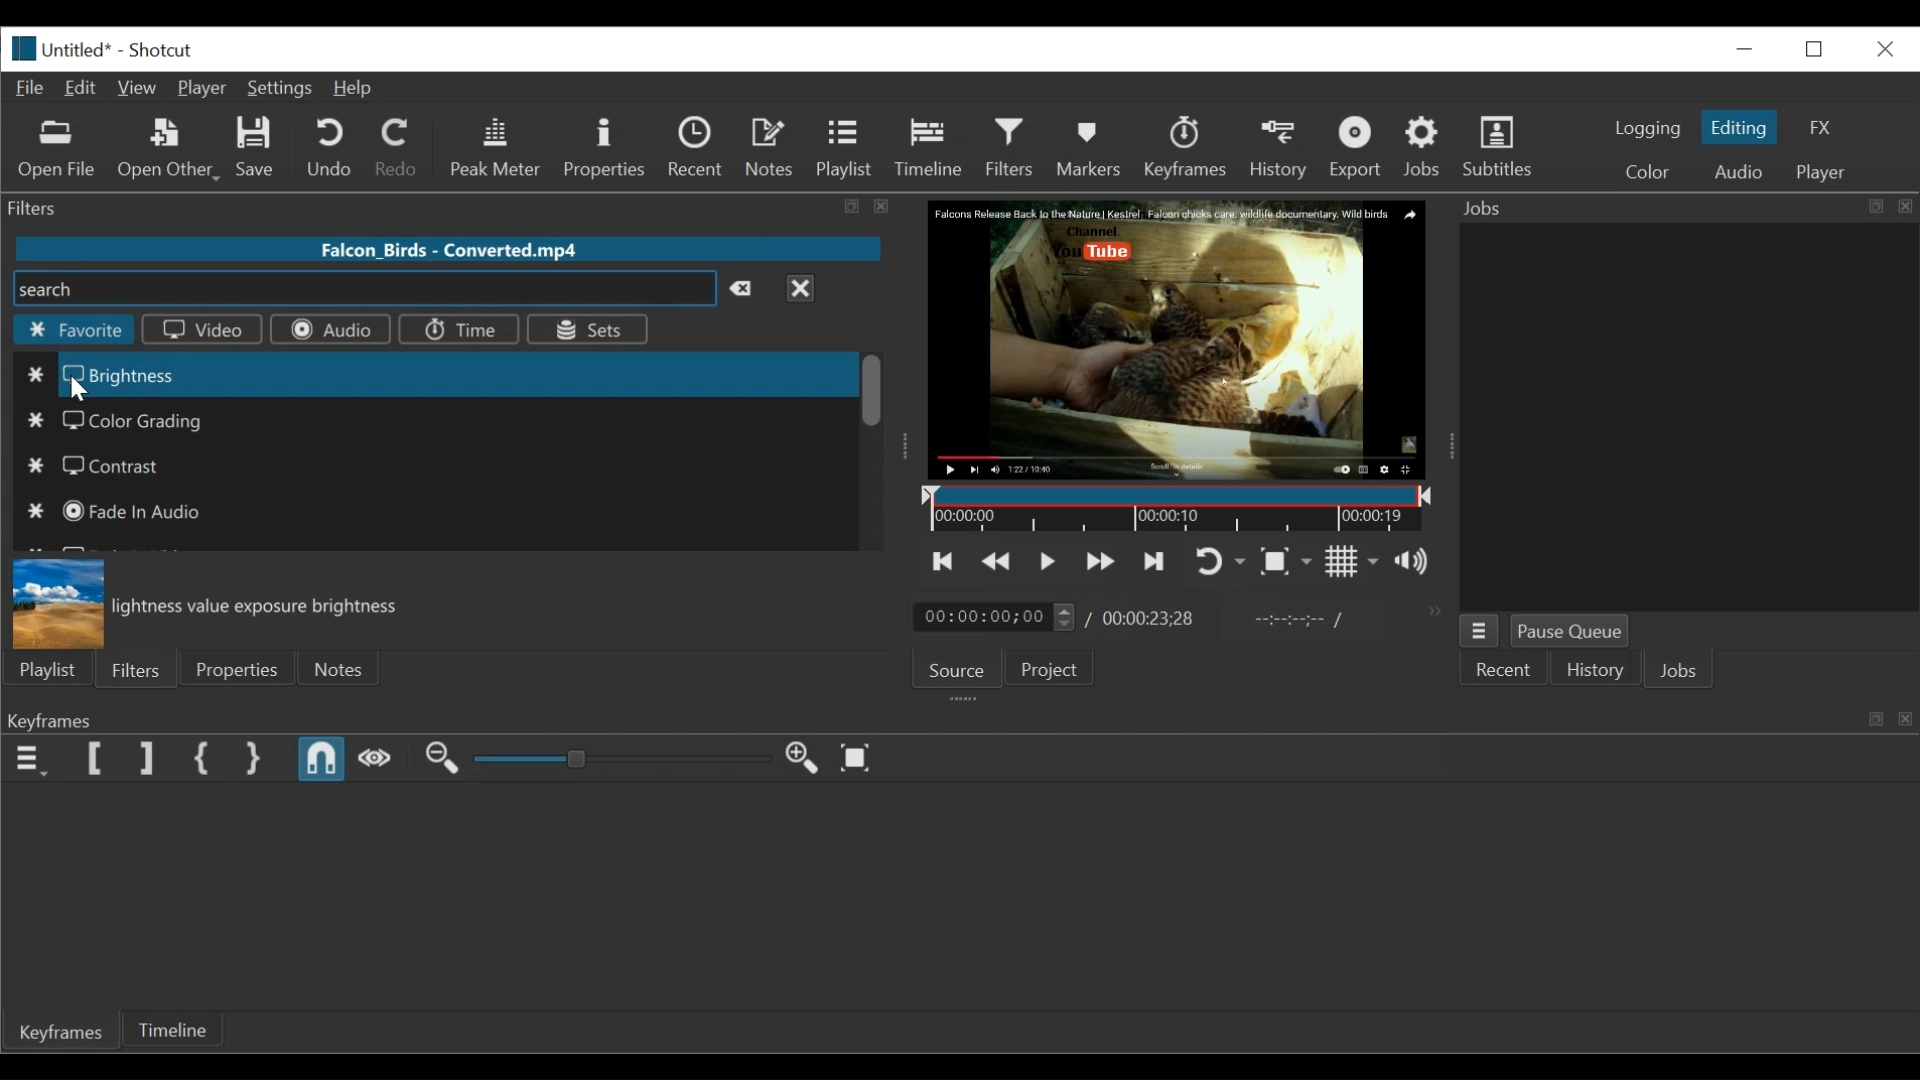 The width and height of the screenshot is (1920, 1080). What do you see at coordinates (1049, 668) in the screenshot?
I see `Project` at bounding box center [1049, 668].